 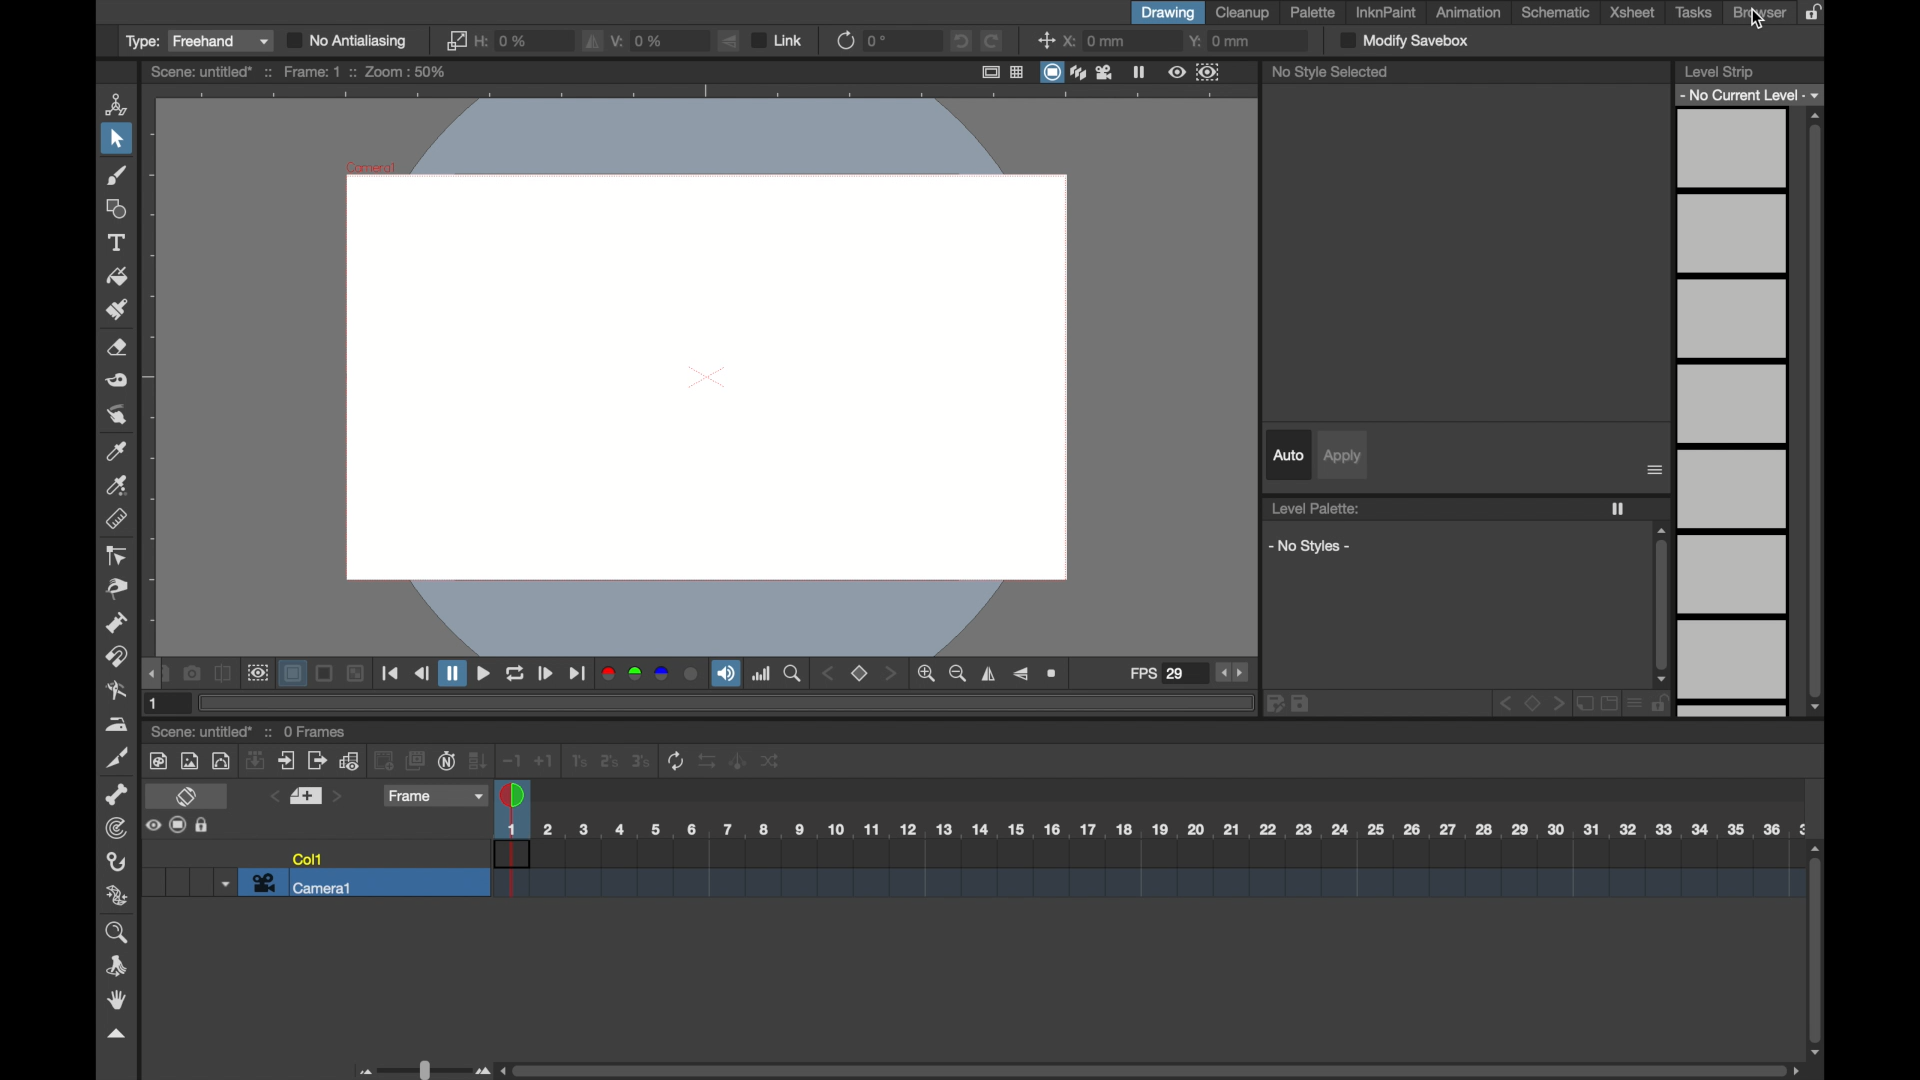 What do you see at coordinates (122, 966) in the screenshot?
I see `rotate tool` at bounding box center [122, 966].